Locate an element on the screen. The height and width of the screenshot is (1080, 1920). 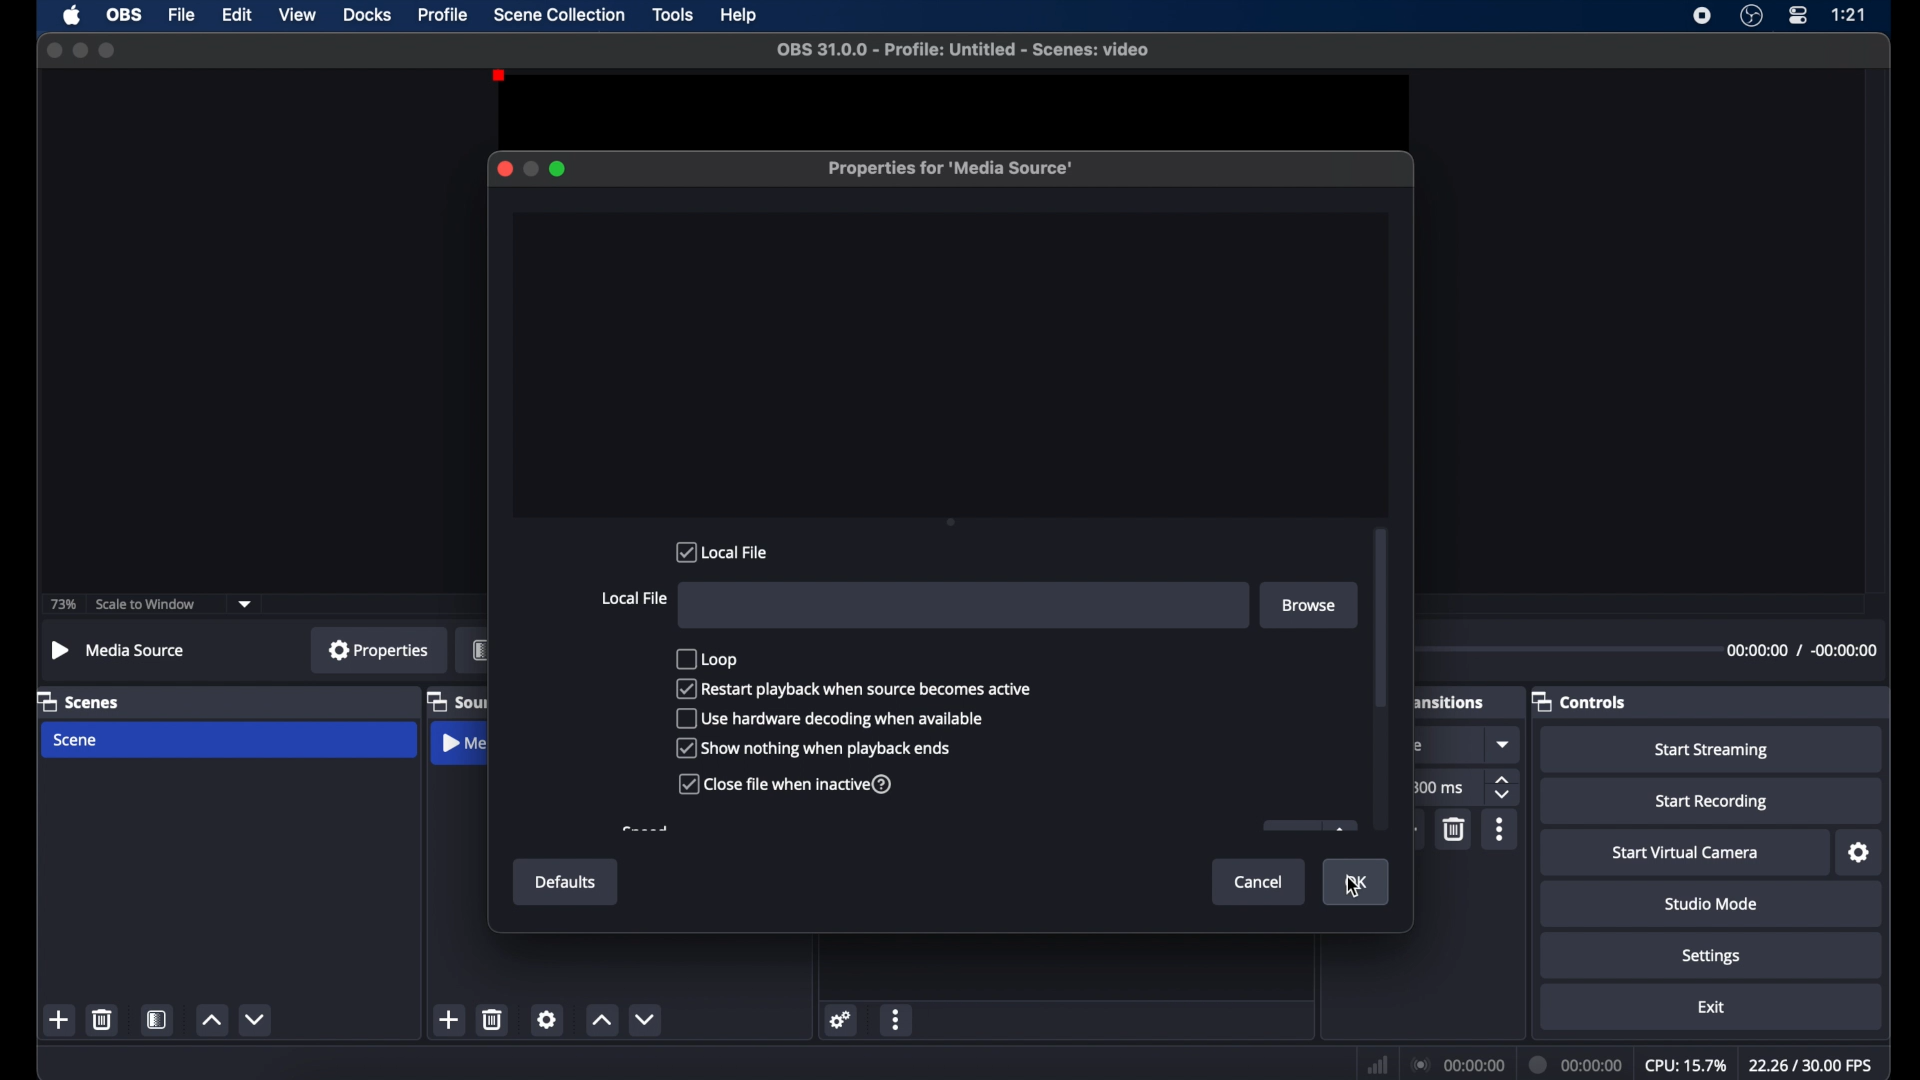
maximize is located at coordinates (560, 169).